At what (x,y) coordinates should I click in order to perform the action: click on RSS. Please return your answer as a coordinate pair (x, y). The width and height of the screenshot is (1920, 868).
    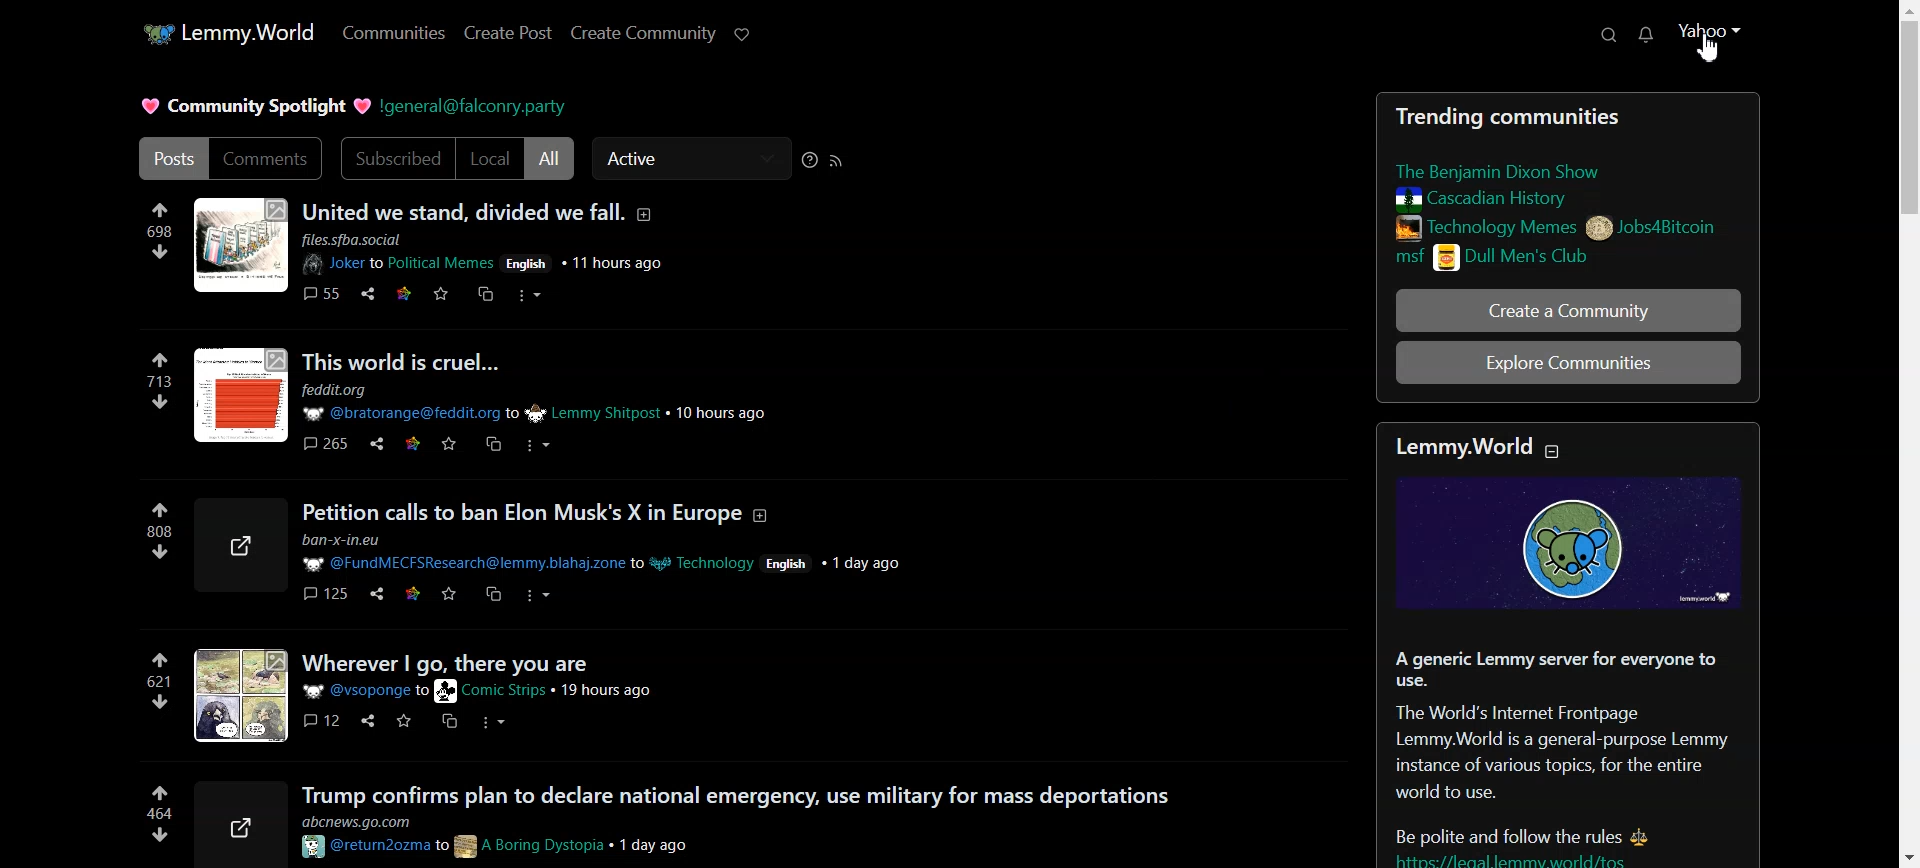
    Looking at the image, I should click on (837, 159).